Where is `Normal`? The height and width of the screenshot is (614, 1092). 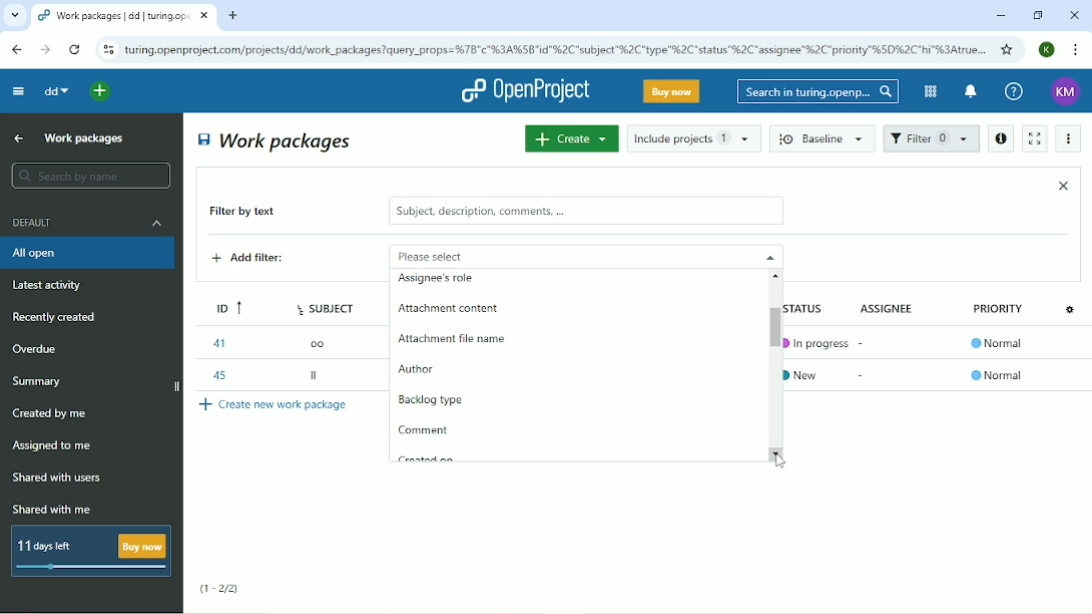
Normal is located at coordinates (997, 375).